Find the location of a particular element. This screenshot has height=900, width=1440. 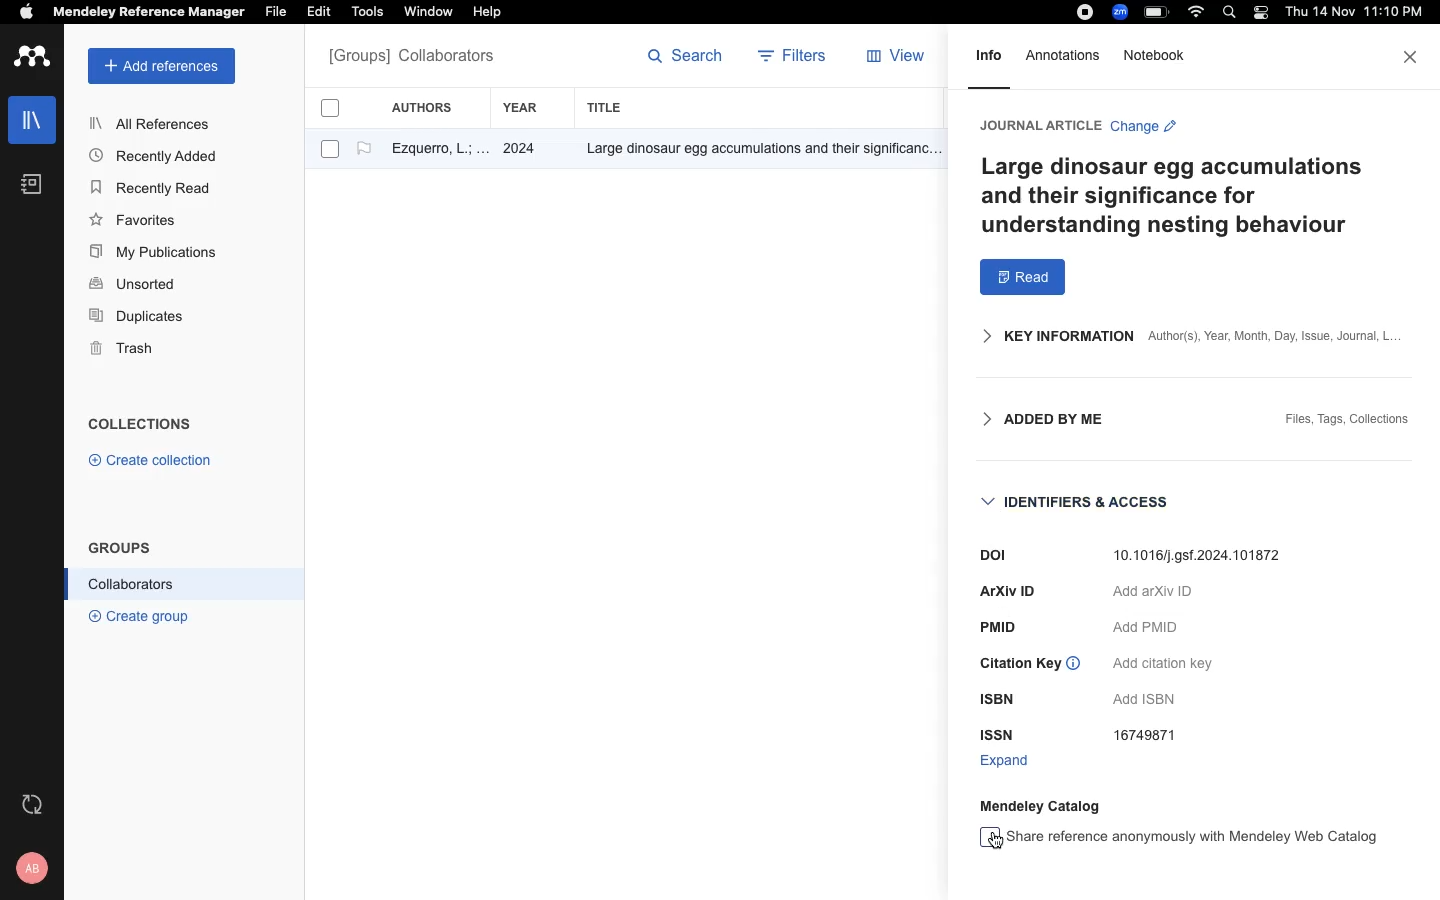

All References is located at coordinates (153, 123).